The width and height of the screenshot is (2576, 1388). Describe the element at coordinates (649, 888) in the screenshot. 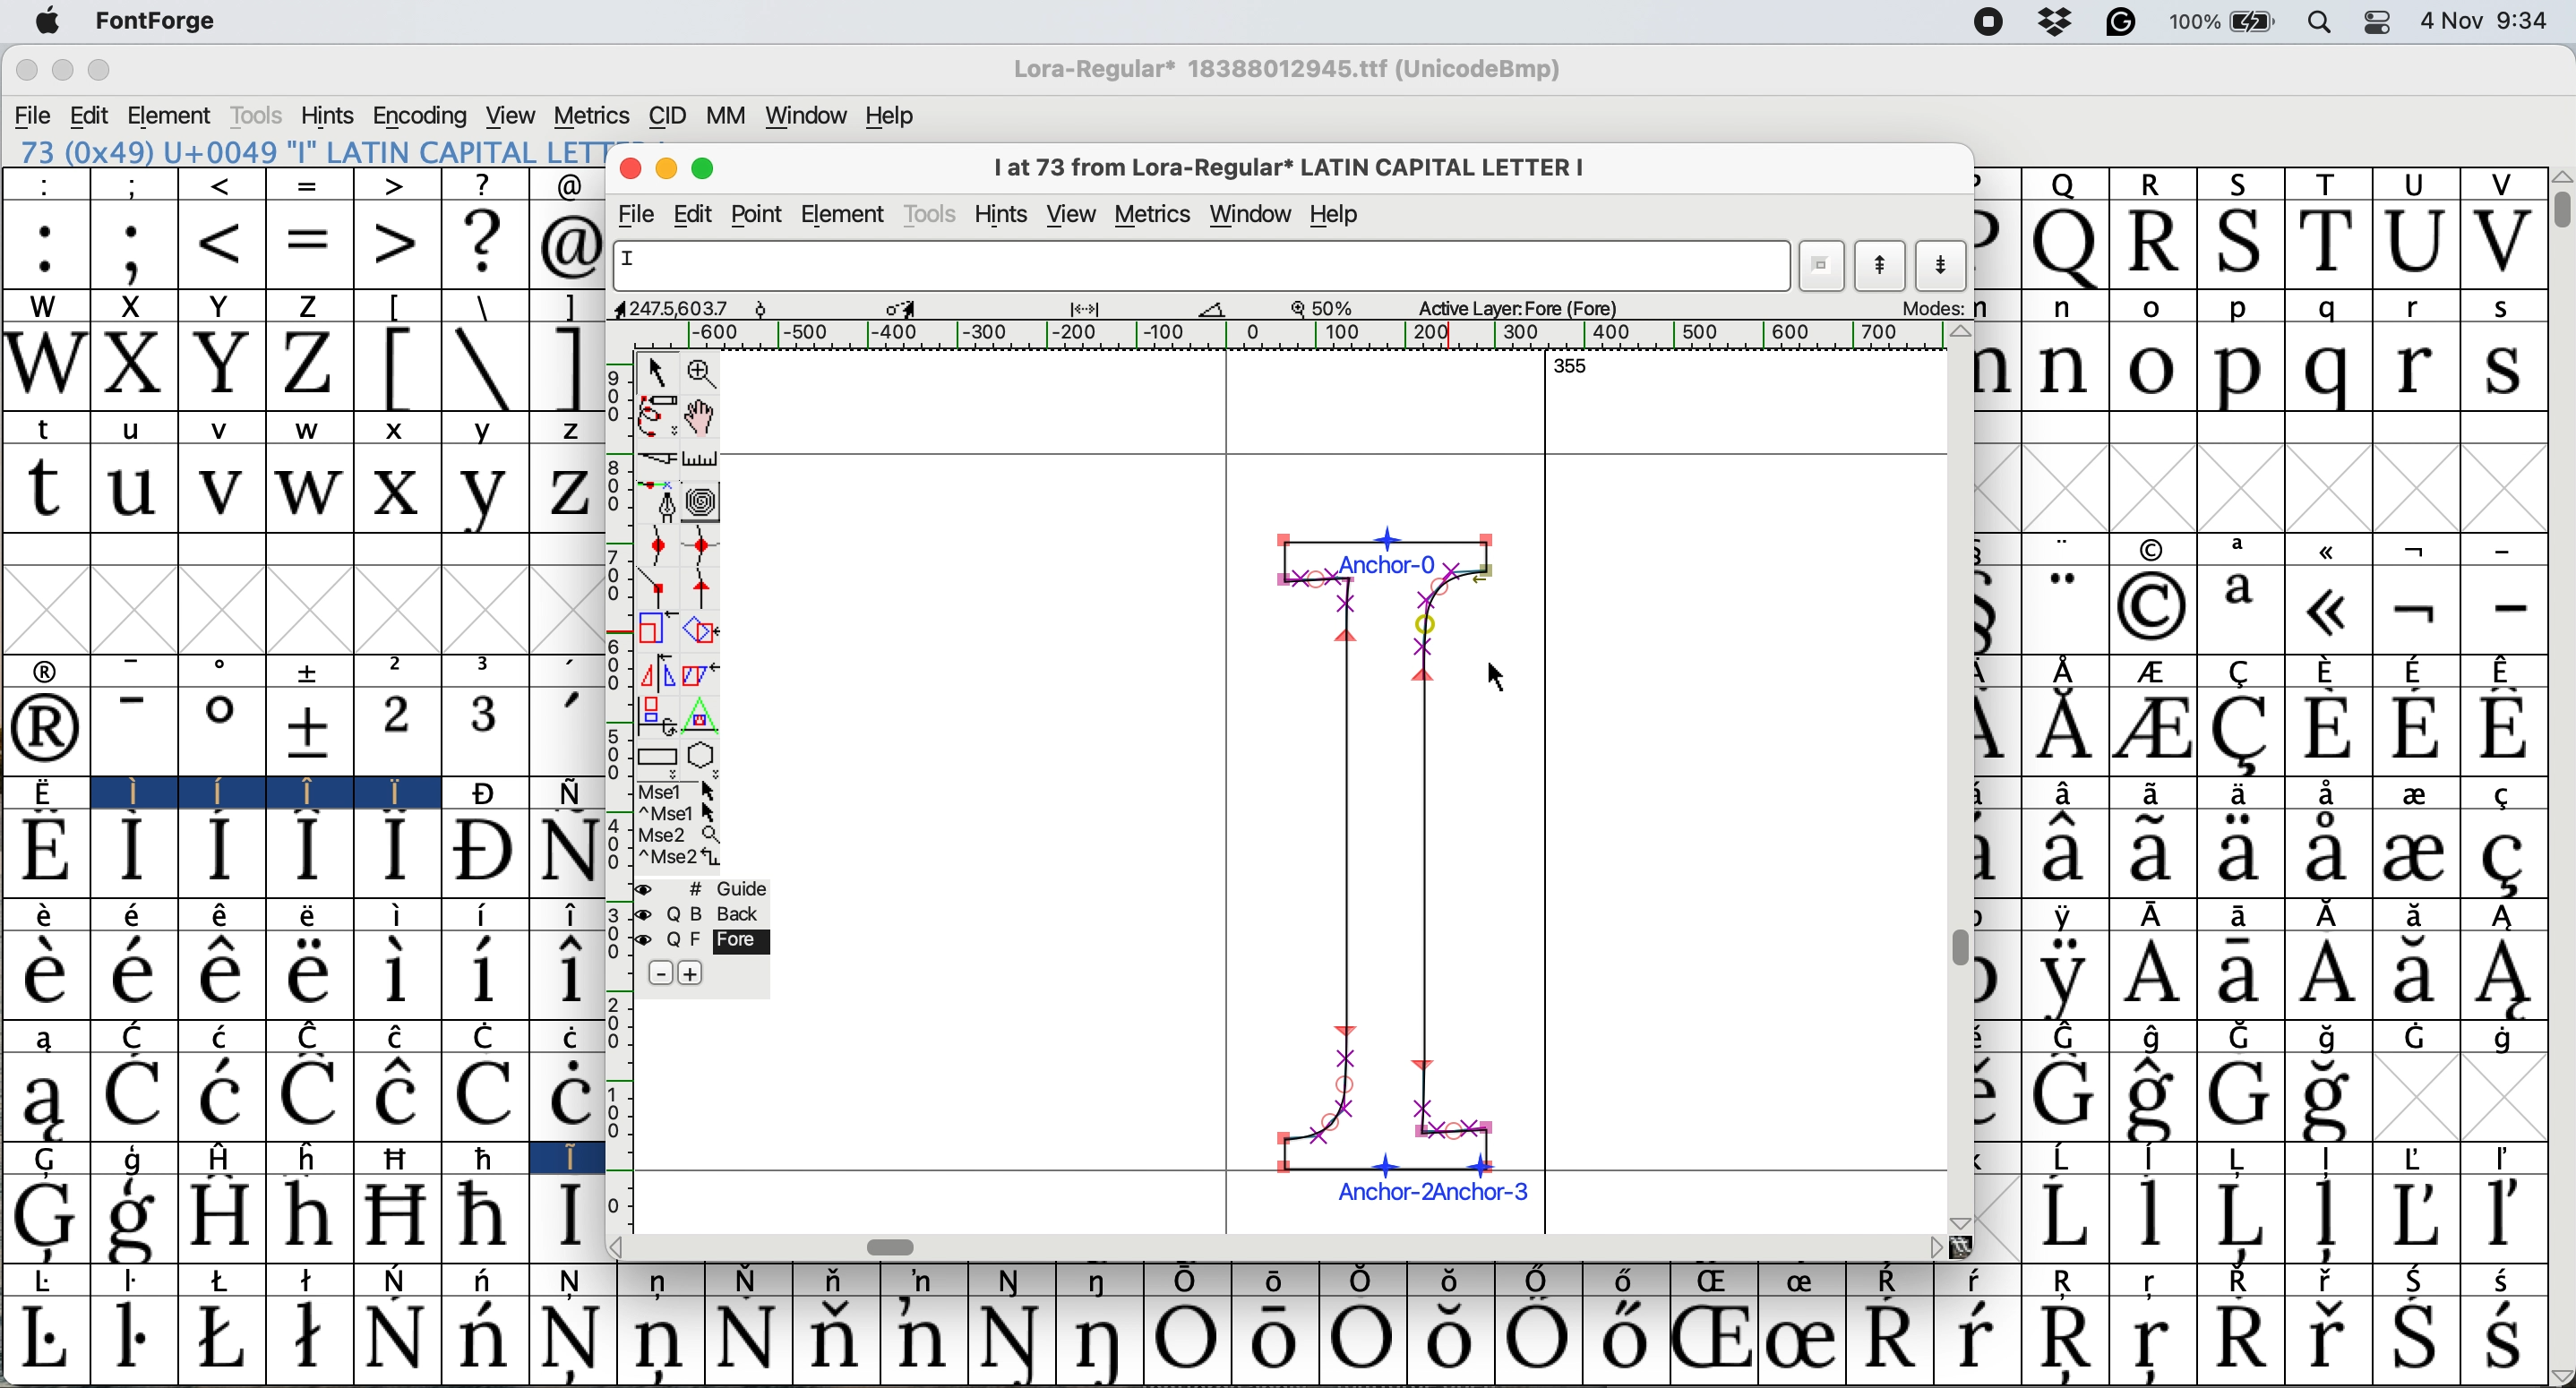

I see `` at that location.